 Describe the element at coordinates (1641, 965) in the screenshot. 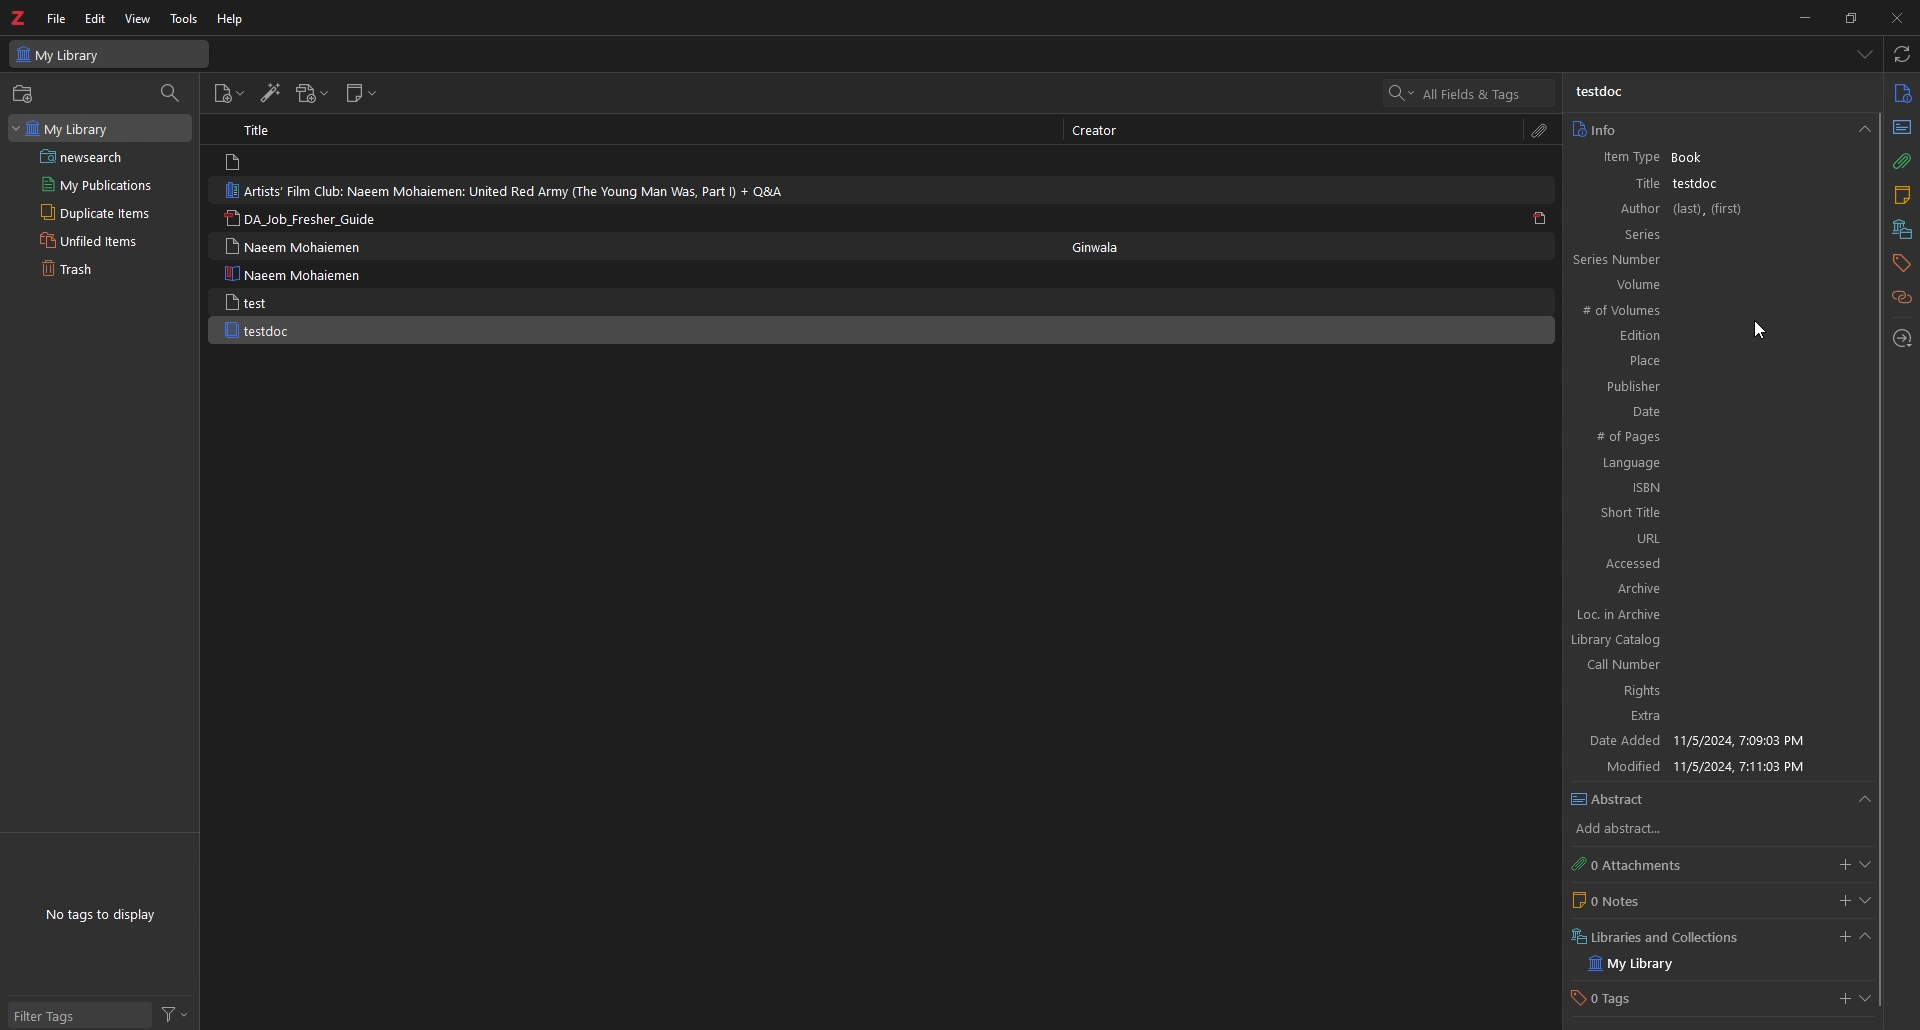

I see `My Library` at that location.